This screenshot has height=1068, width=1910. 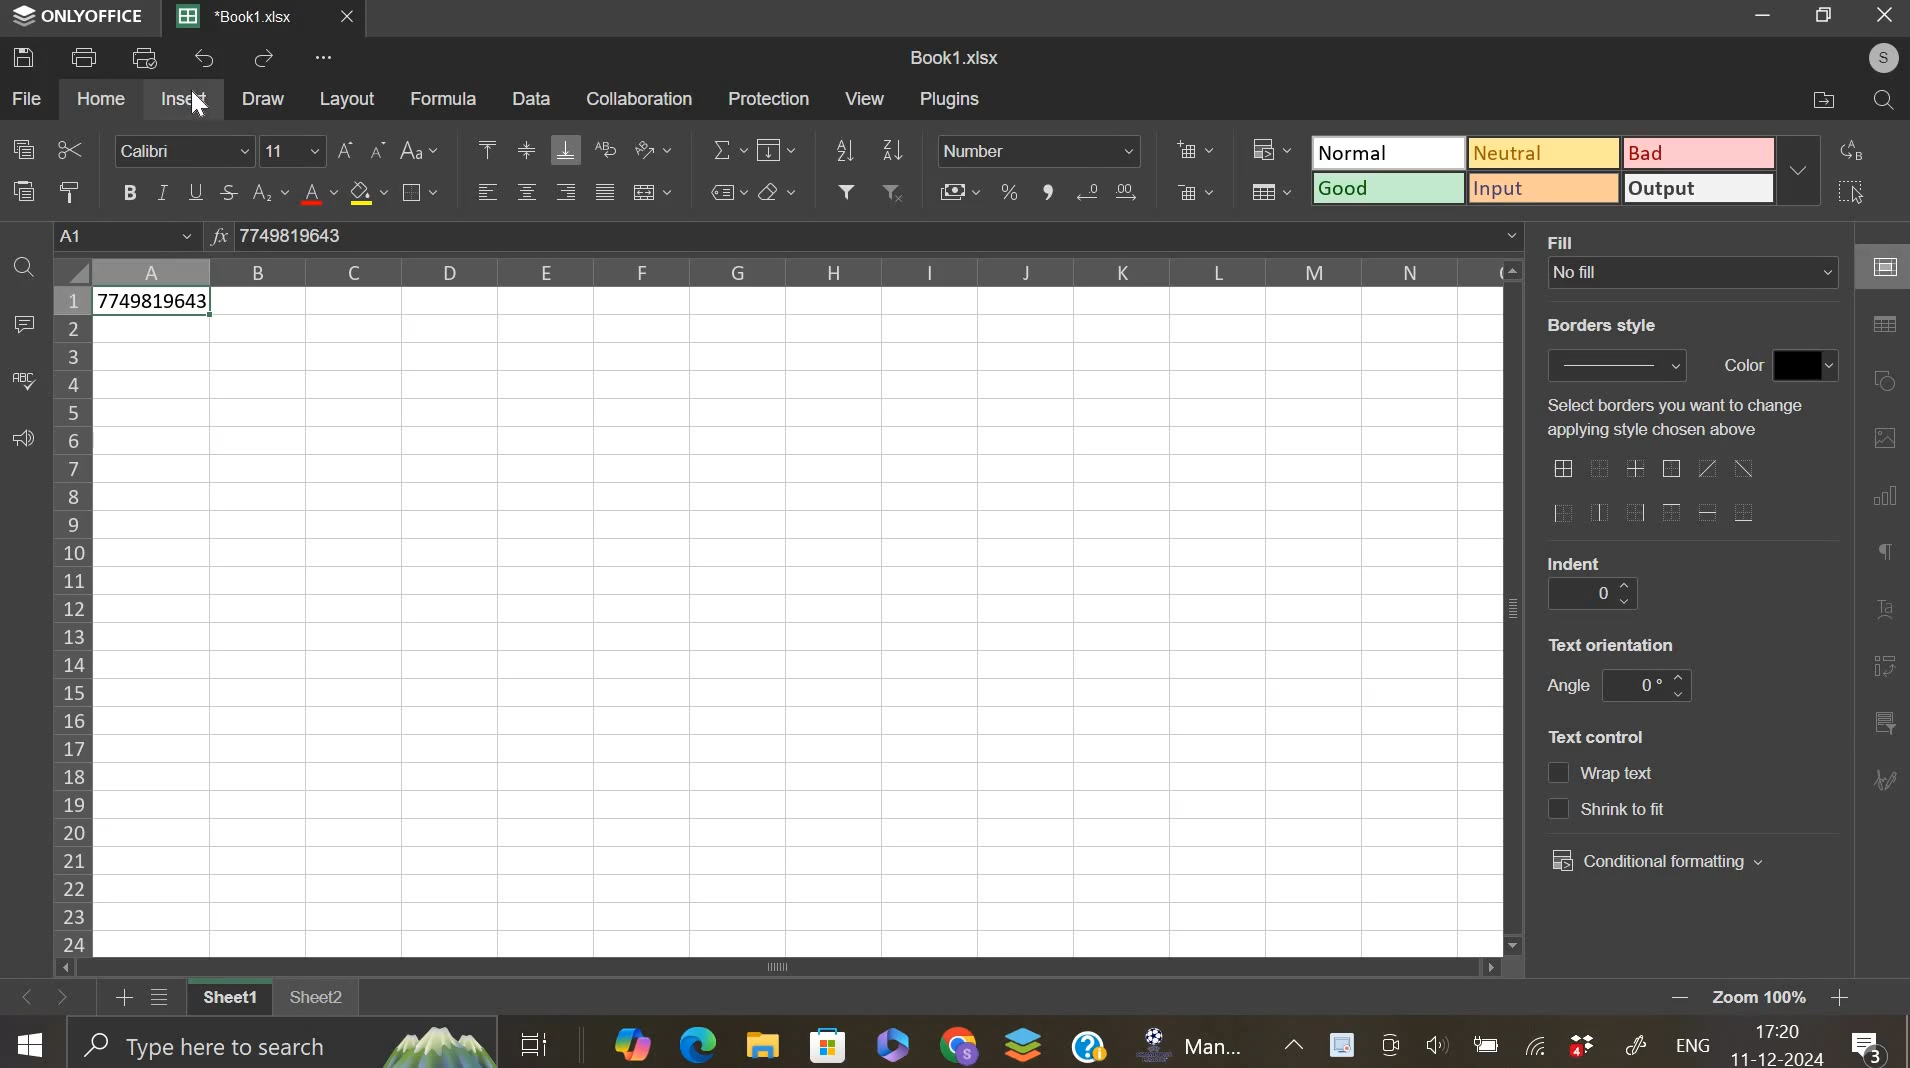 I want to click on view more, so click(x=330, y=60).